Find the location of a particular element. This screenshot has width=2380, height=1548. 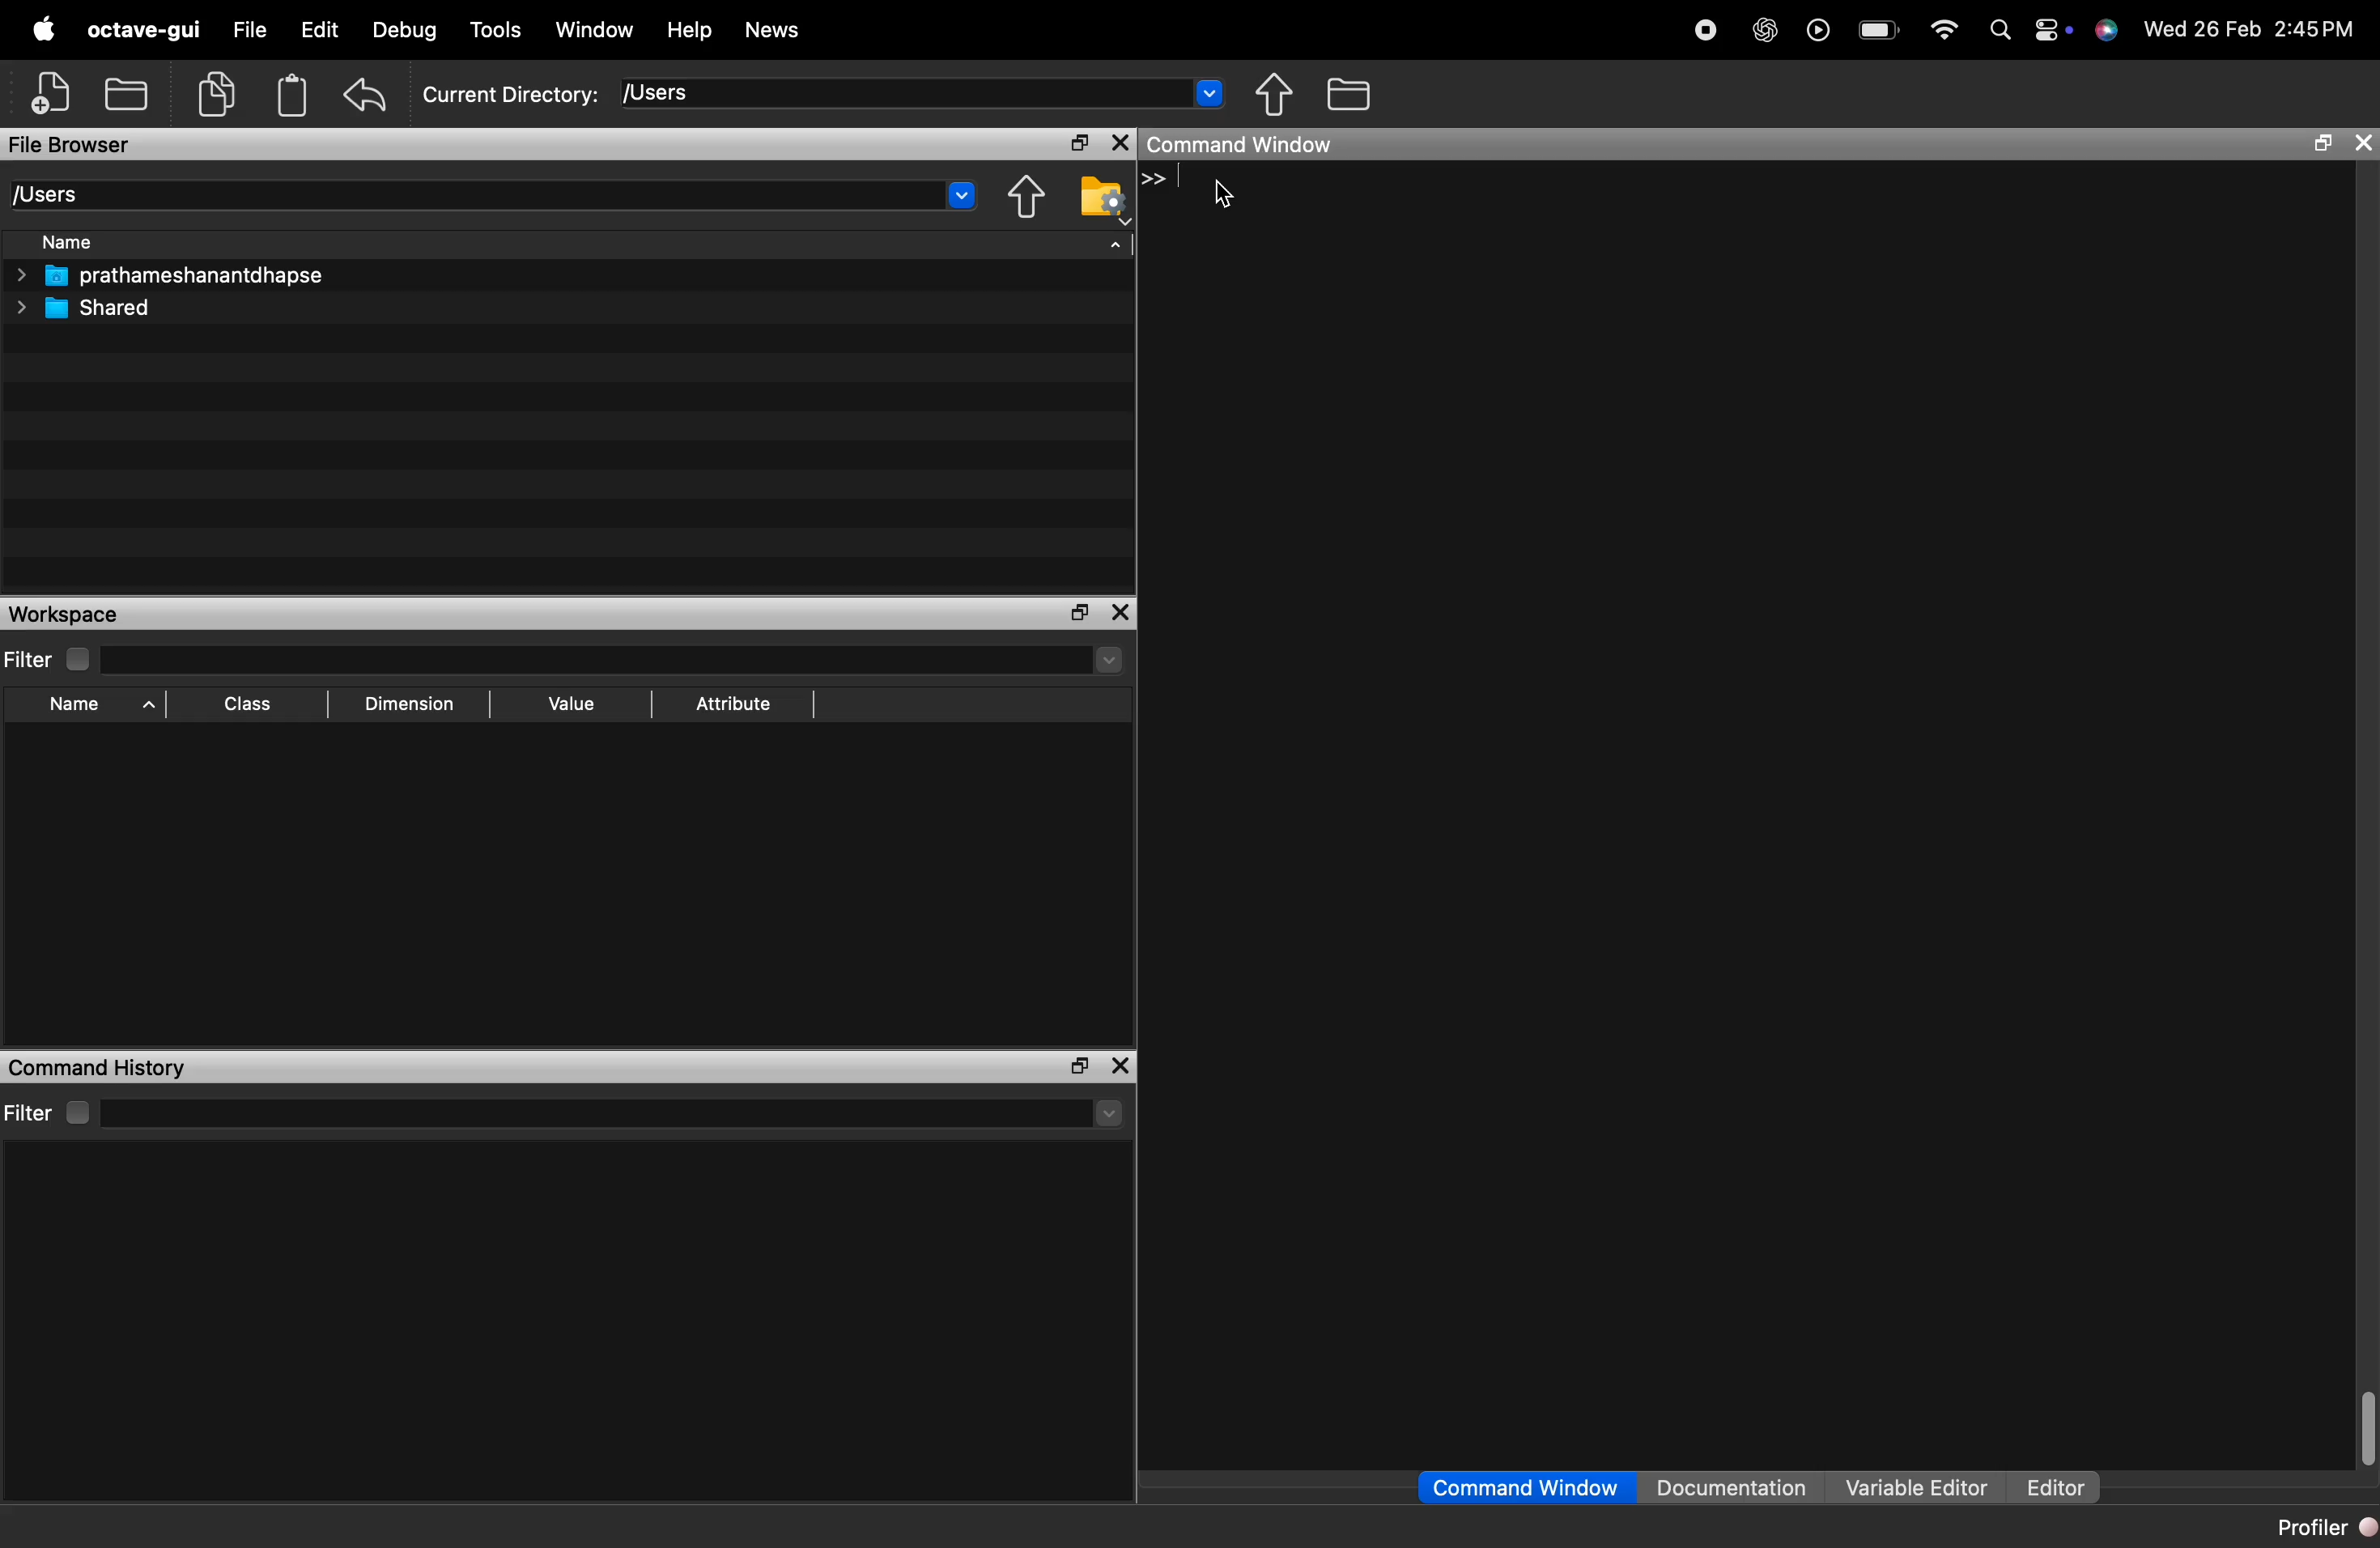

wifi is located at coordinates (1943, 23).